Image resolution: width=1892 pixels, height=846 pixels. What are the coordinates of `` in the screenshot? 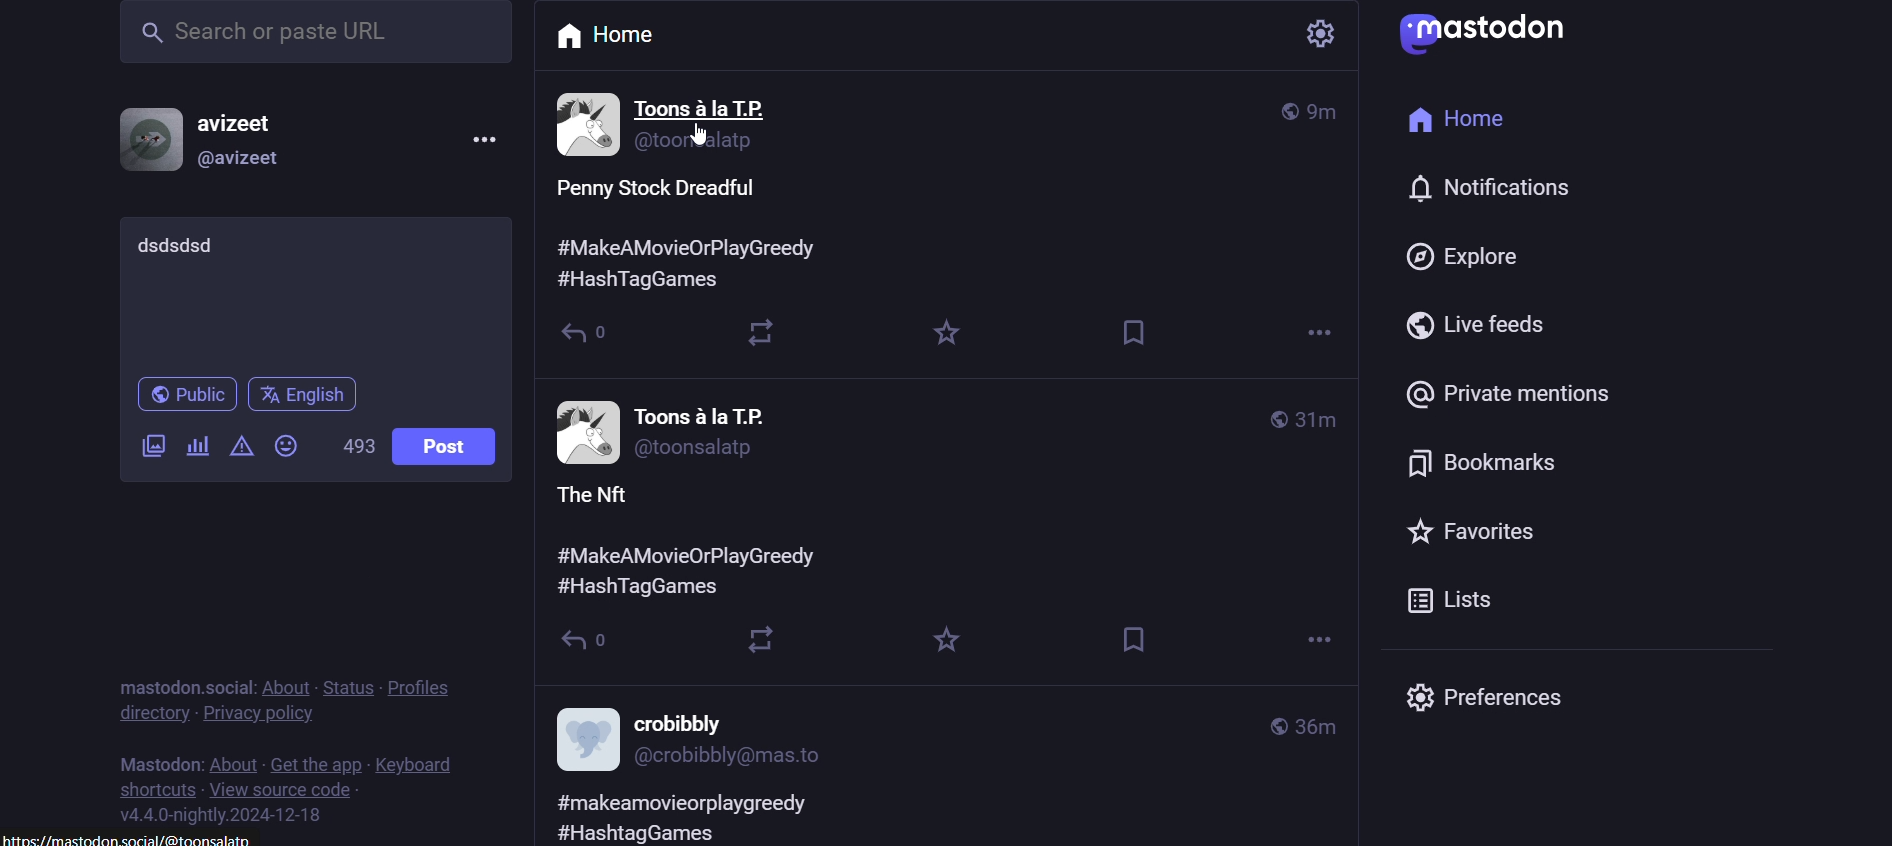 It's located at (594, 494).